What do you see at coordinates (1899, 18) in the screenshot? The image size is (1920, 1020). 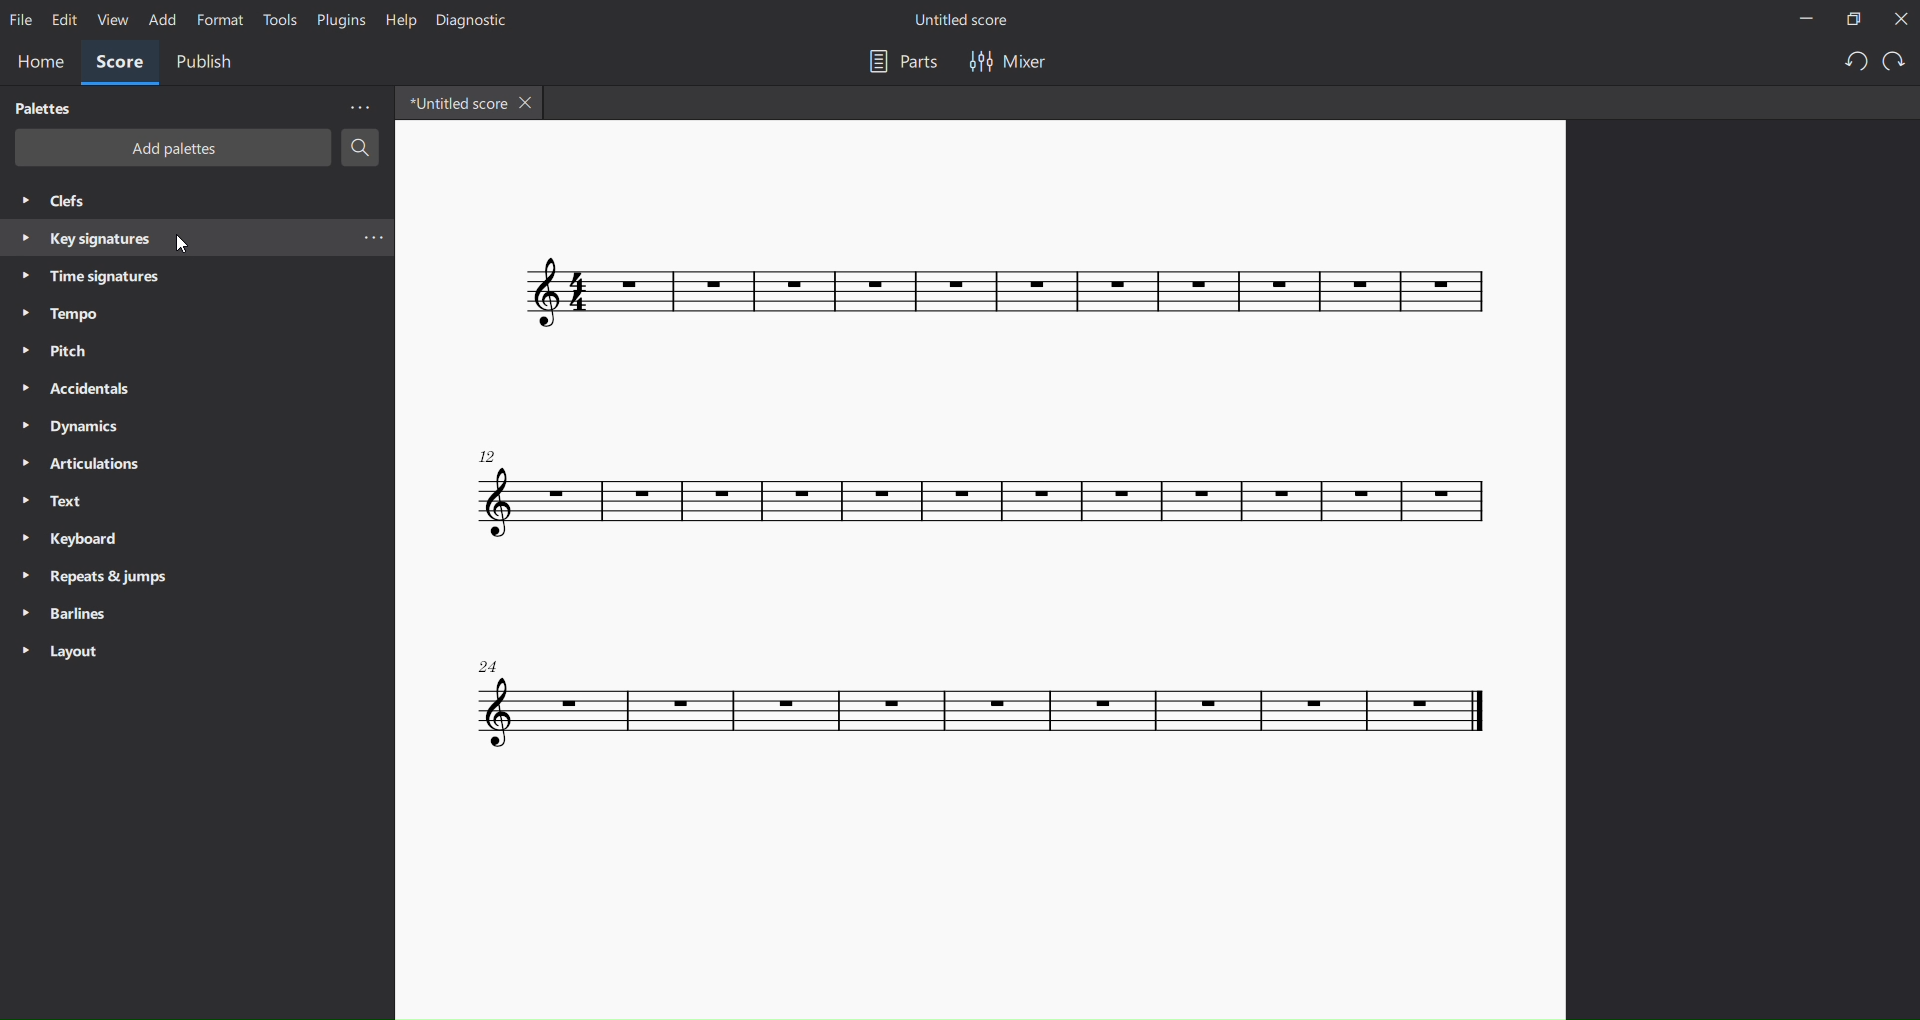 I see `close` at bounding box center [1899, 18].